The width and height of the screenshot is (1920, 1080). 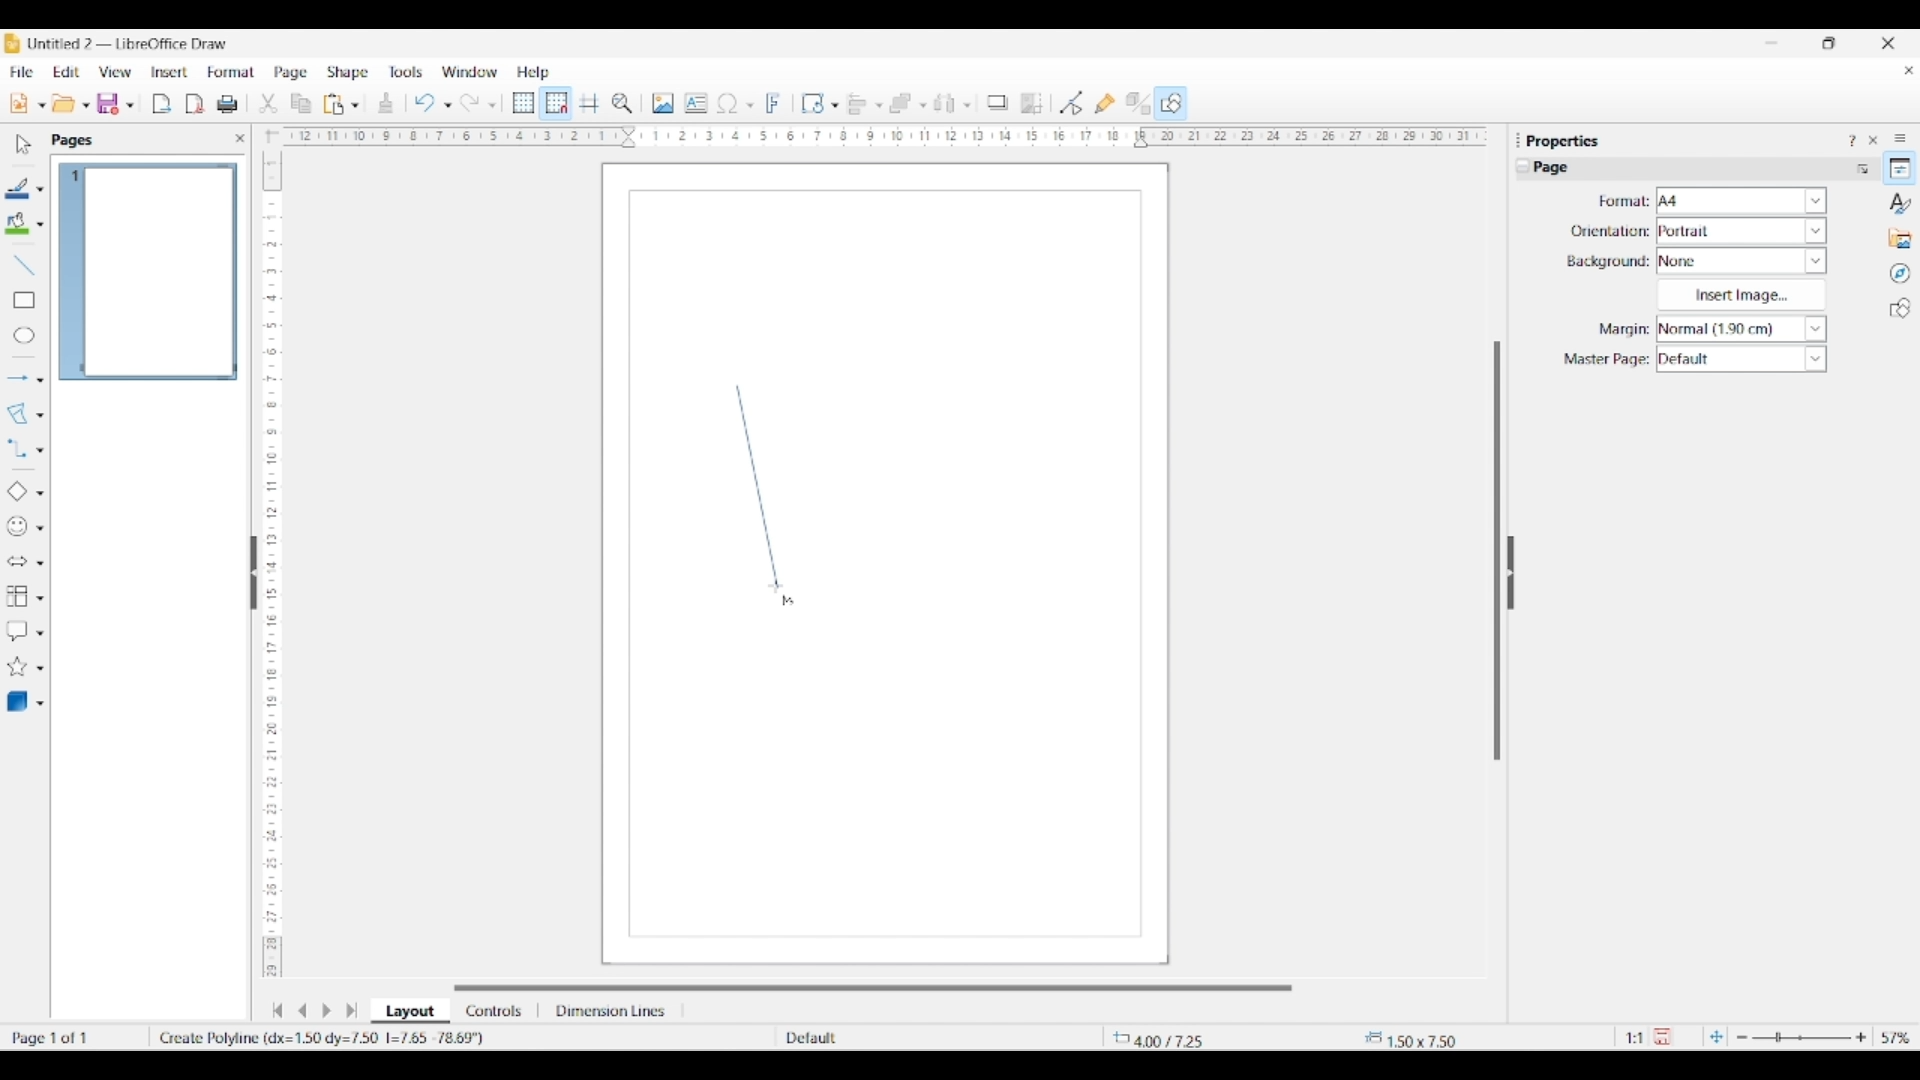 What do you see at coordinates (109, 103) in the screenshot?
I see `Selected save option` at bounding box center [109, 103].